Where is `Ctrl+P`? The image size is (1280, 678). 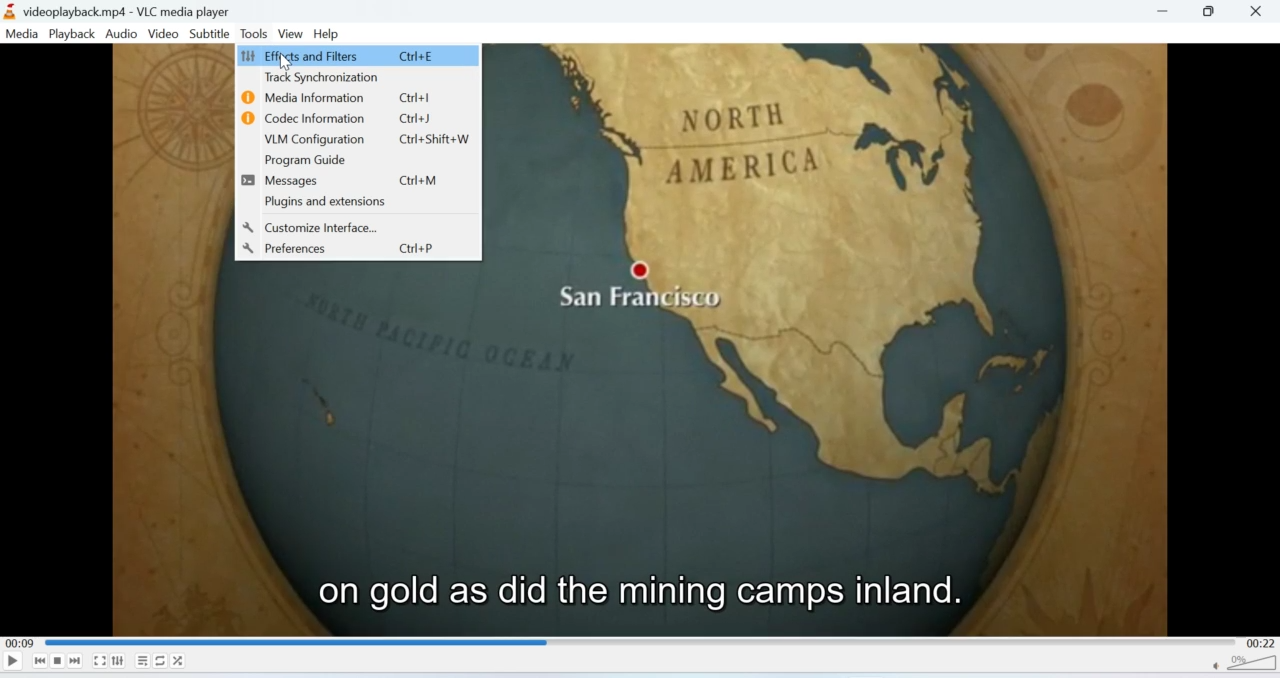
Ctrl+P is located at coordinates (414, 249).